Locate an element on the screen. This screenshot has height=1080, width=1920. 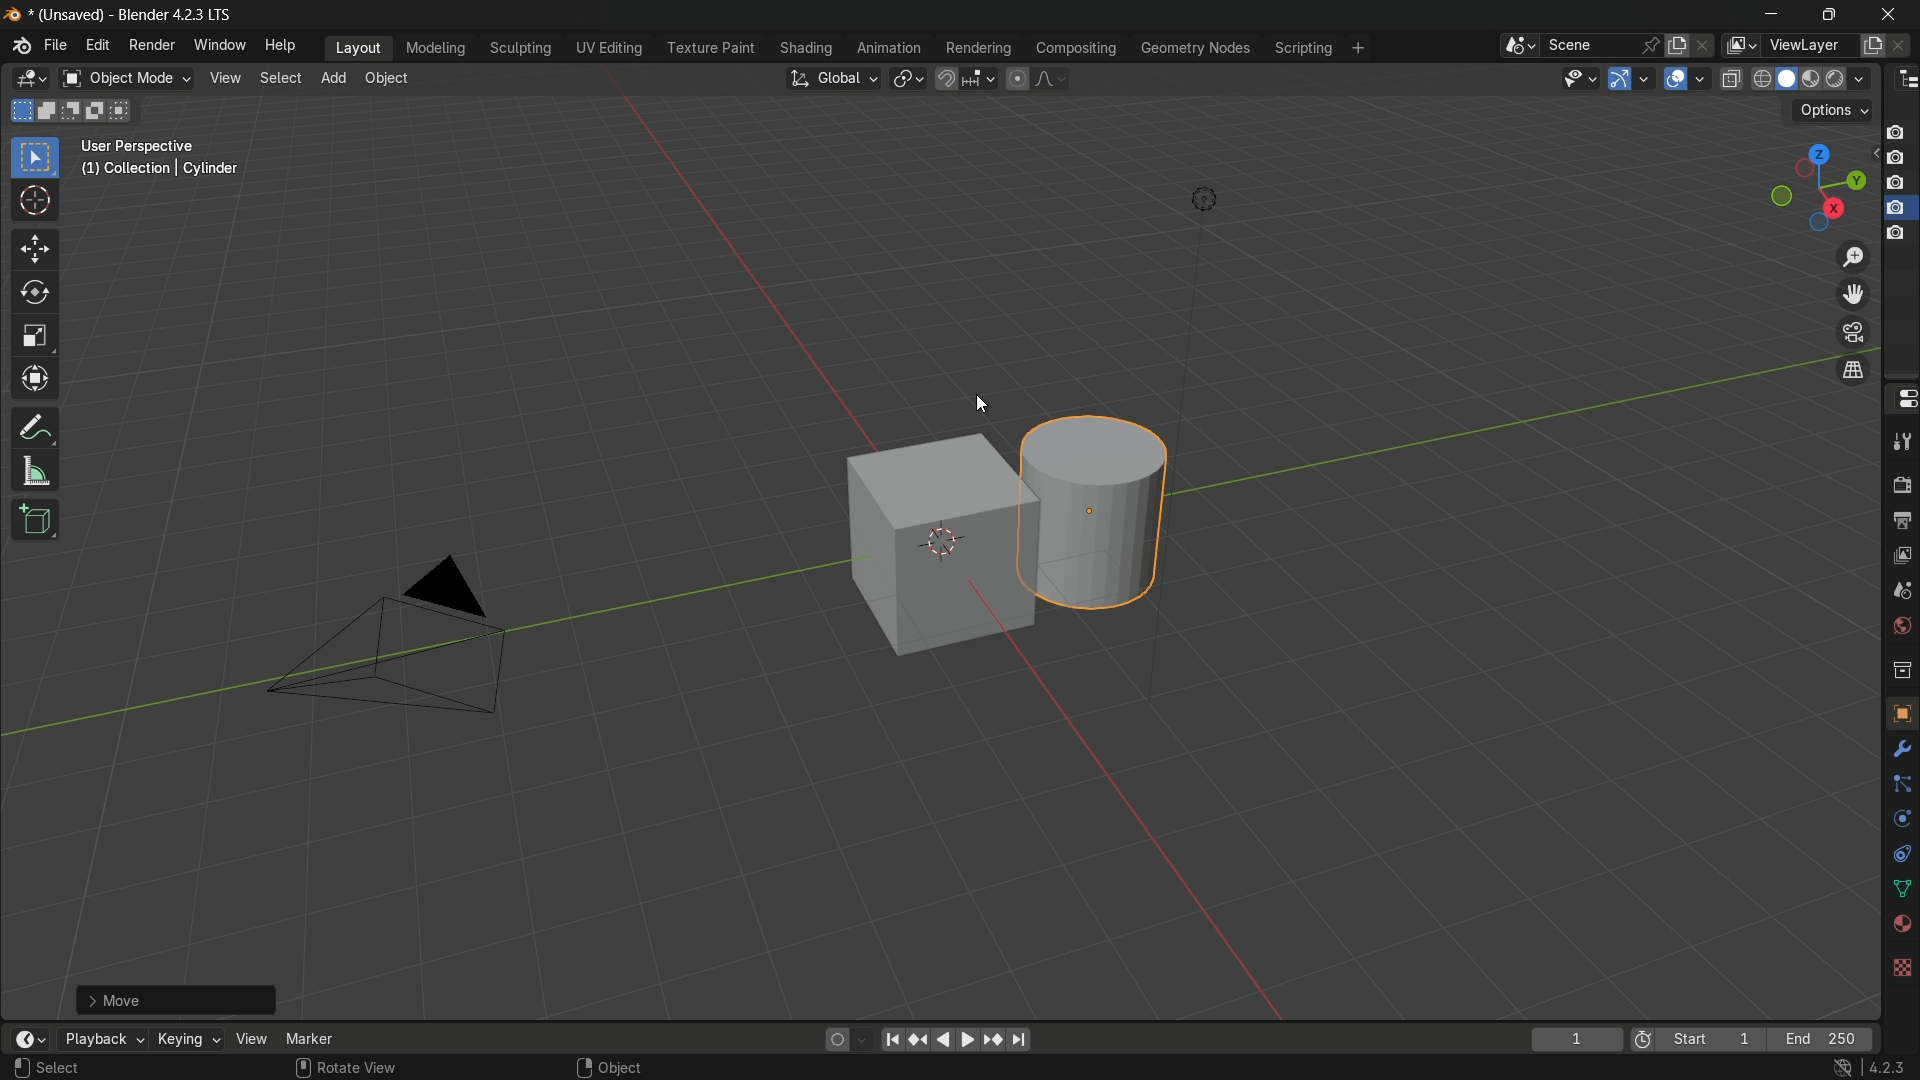
free tool is located at coordinates (1897, 851).